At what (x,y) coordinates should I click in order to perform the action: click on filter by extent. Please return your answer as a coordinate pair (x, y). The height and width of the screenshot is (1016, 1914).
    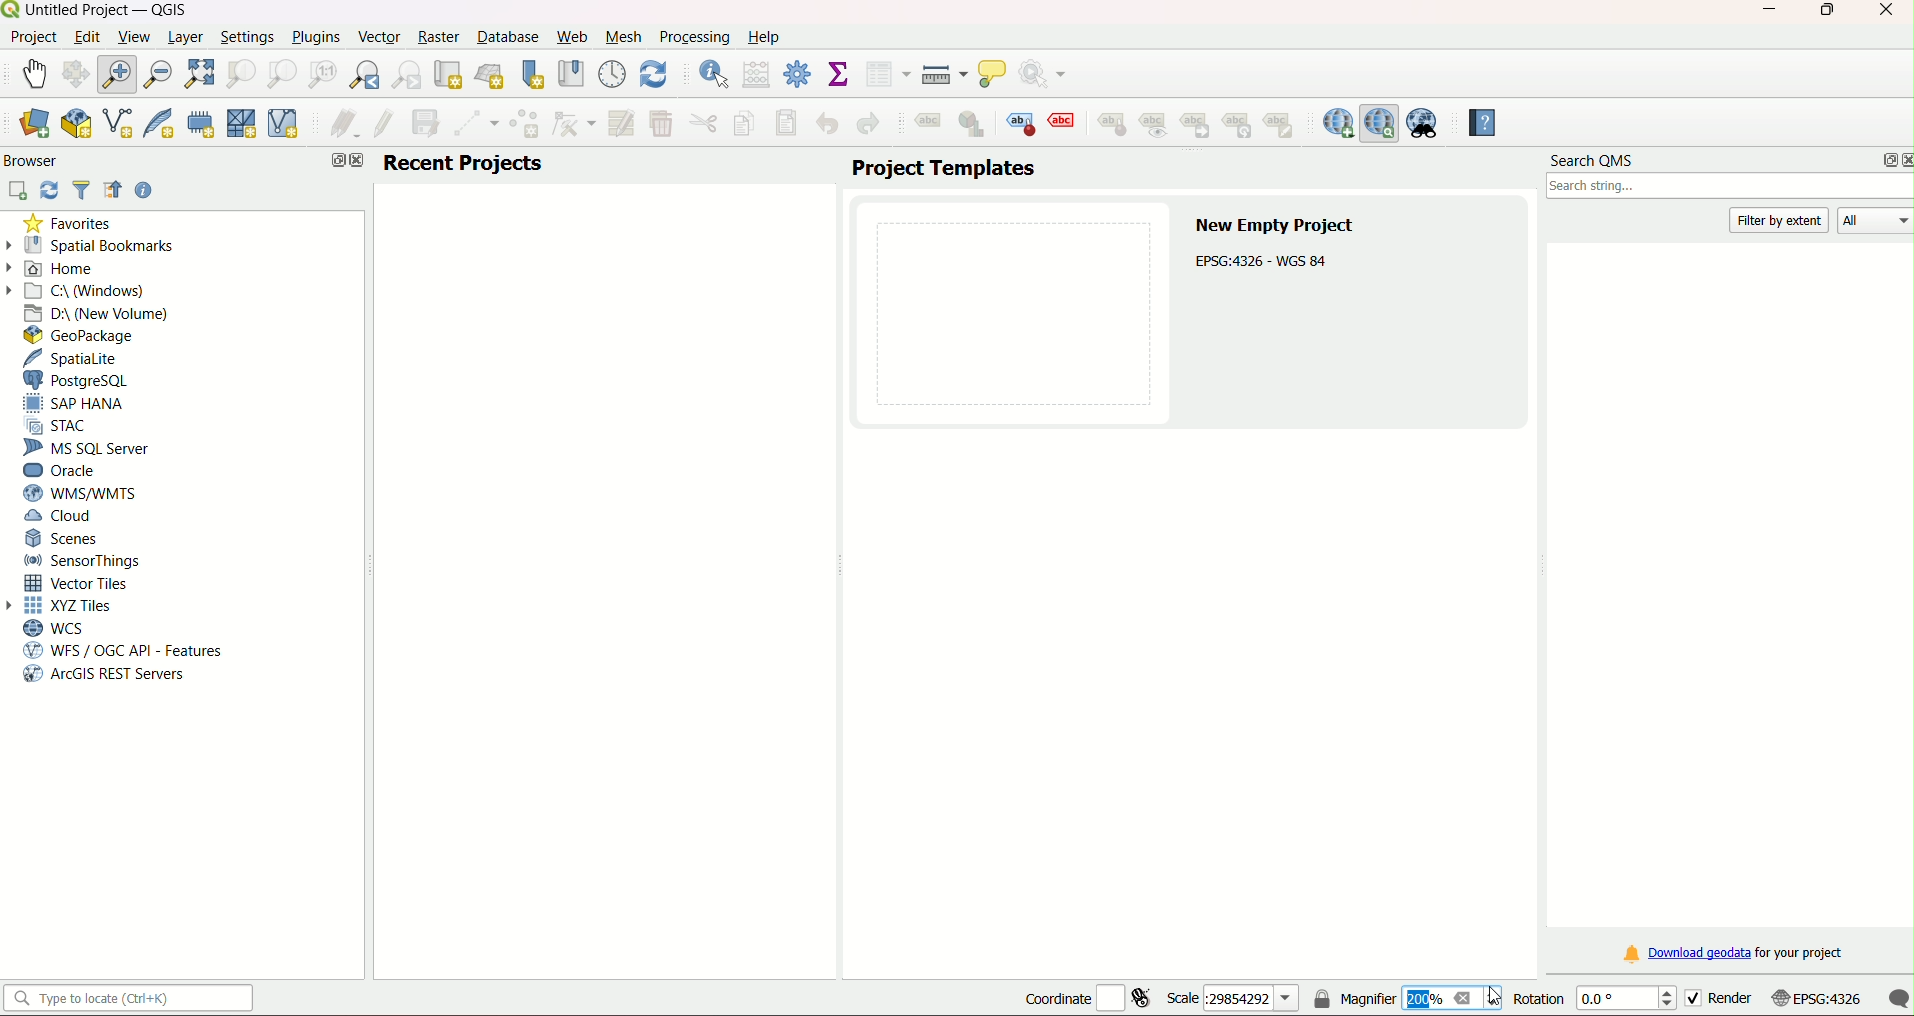
    Looking at the image, I should click on (1781, 220).